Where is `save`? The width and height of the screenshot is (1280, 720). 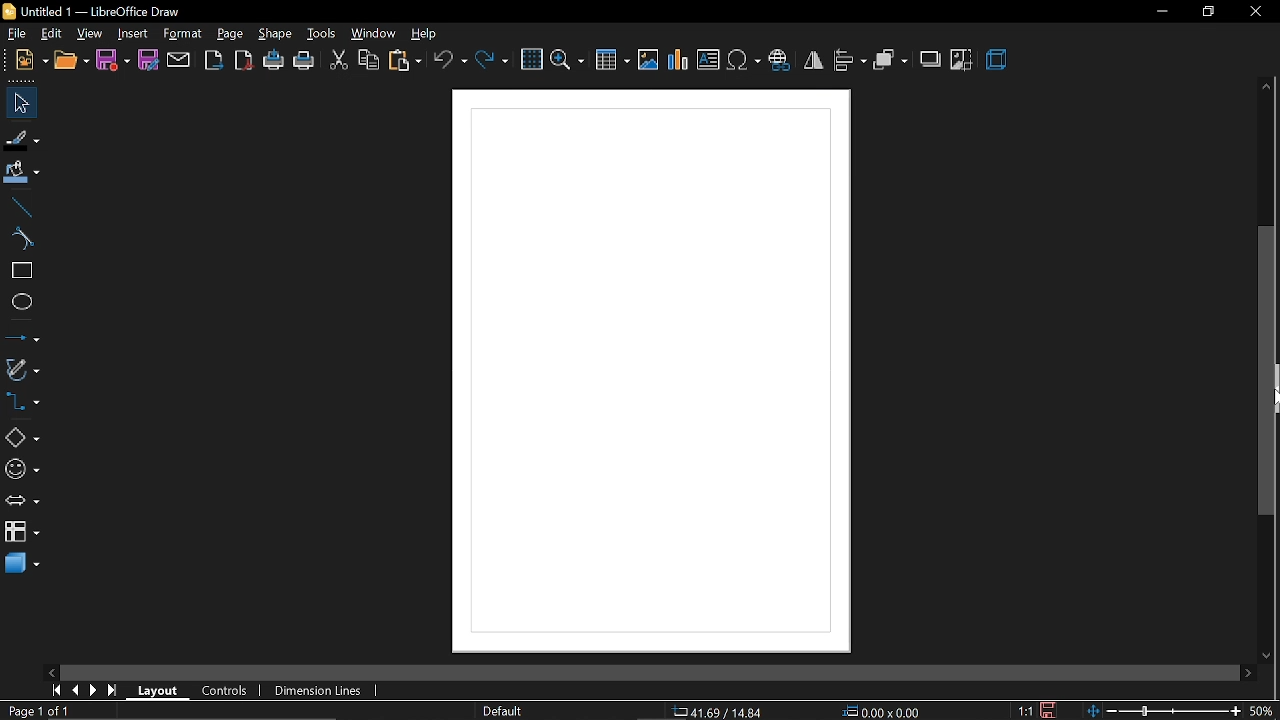 save is located at coordinates (1050, 710).